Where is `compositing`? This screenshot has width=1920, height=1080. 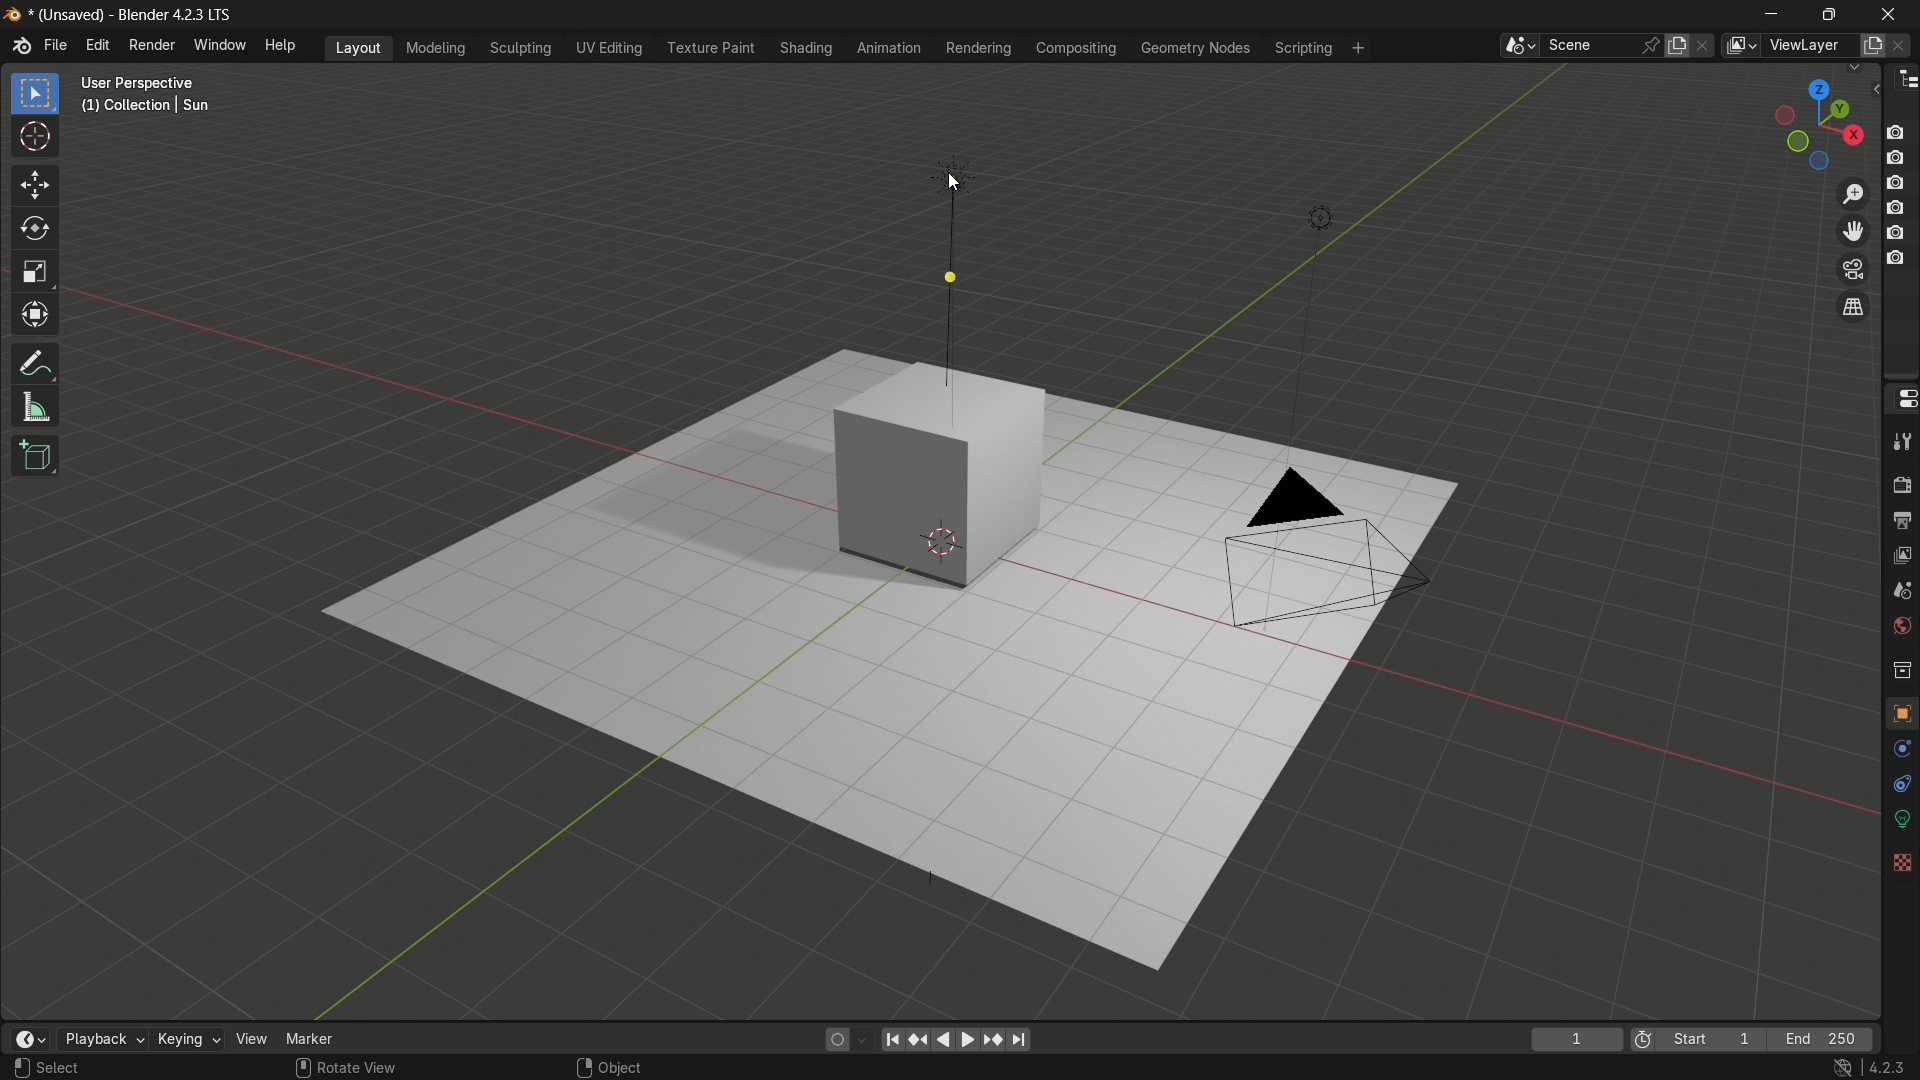
compositing is located at coordinates (1079, 48).